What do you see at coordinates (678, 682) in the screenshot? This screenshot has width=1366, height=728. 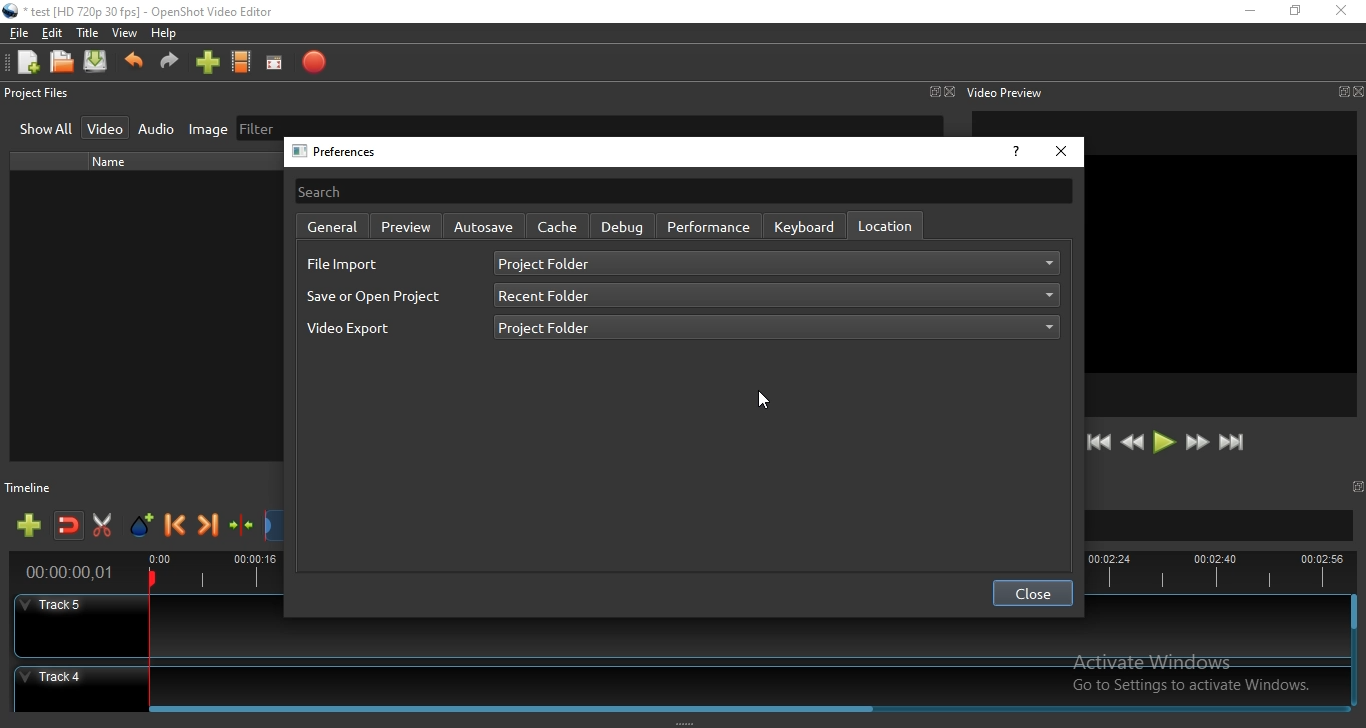 I see `Track` at bounding box center [678, 682].